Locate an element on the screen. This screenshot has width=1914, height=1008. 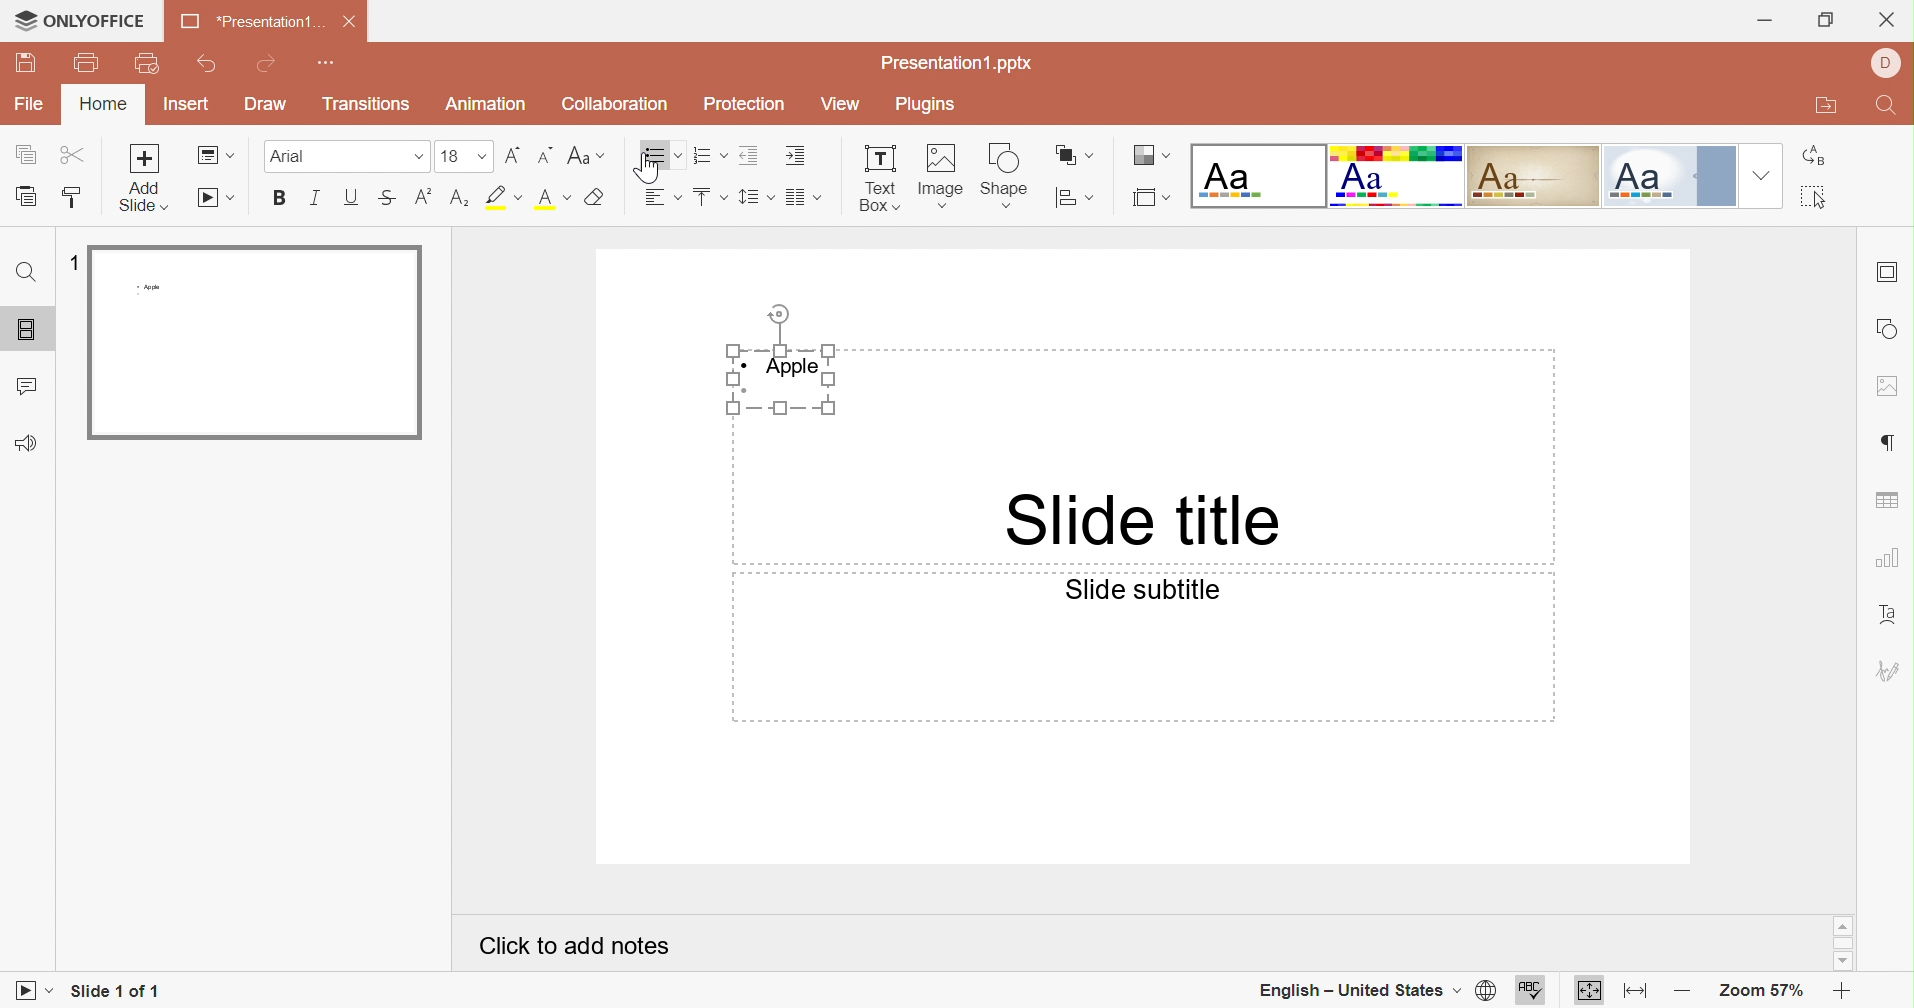
Protection is located at coordinates (748, 105).